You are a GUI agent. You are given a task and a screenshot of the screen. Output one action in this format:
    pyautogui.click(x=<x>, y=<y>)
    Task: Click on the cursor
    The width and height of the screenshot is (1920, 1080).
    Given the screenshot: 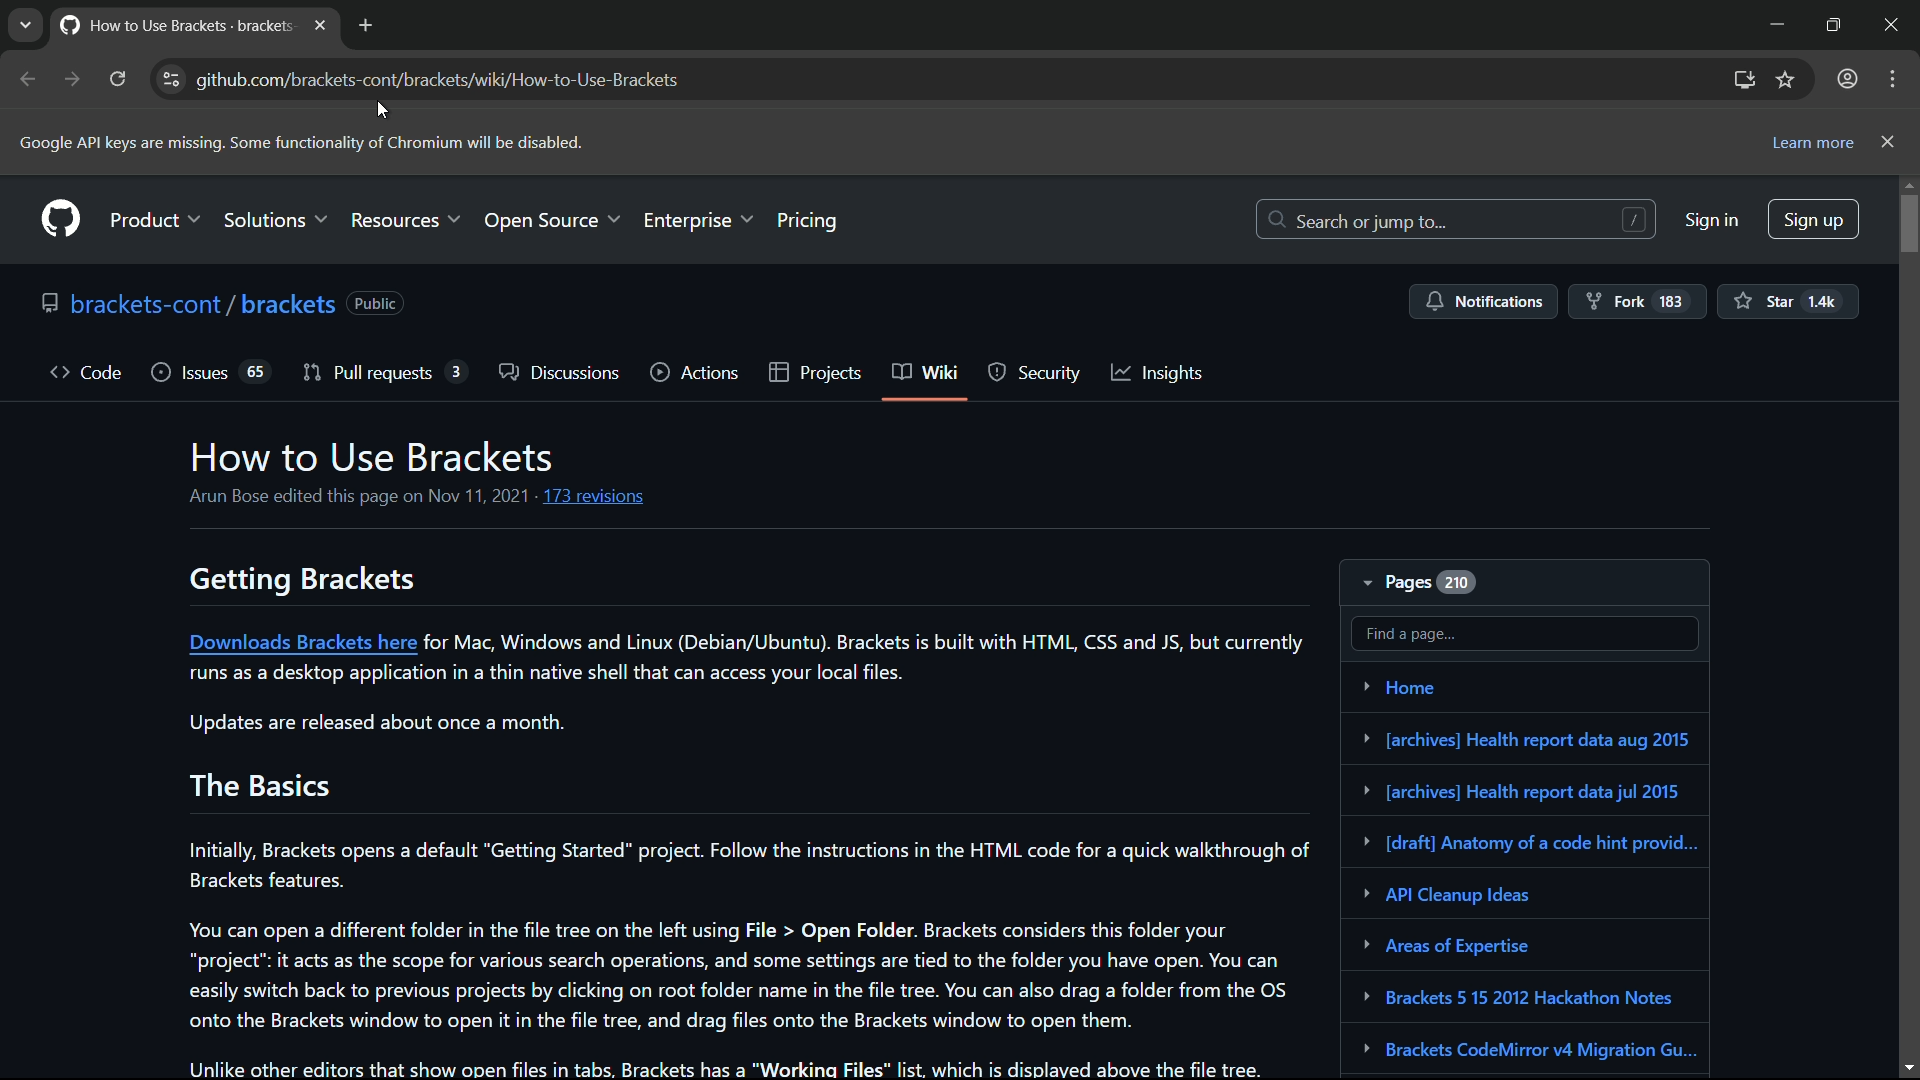 What is the action you would take?
    pyautogui.click(x=384, y=110)
    